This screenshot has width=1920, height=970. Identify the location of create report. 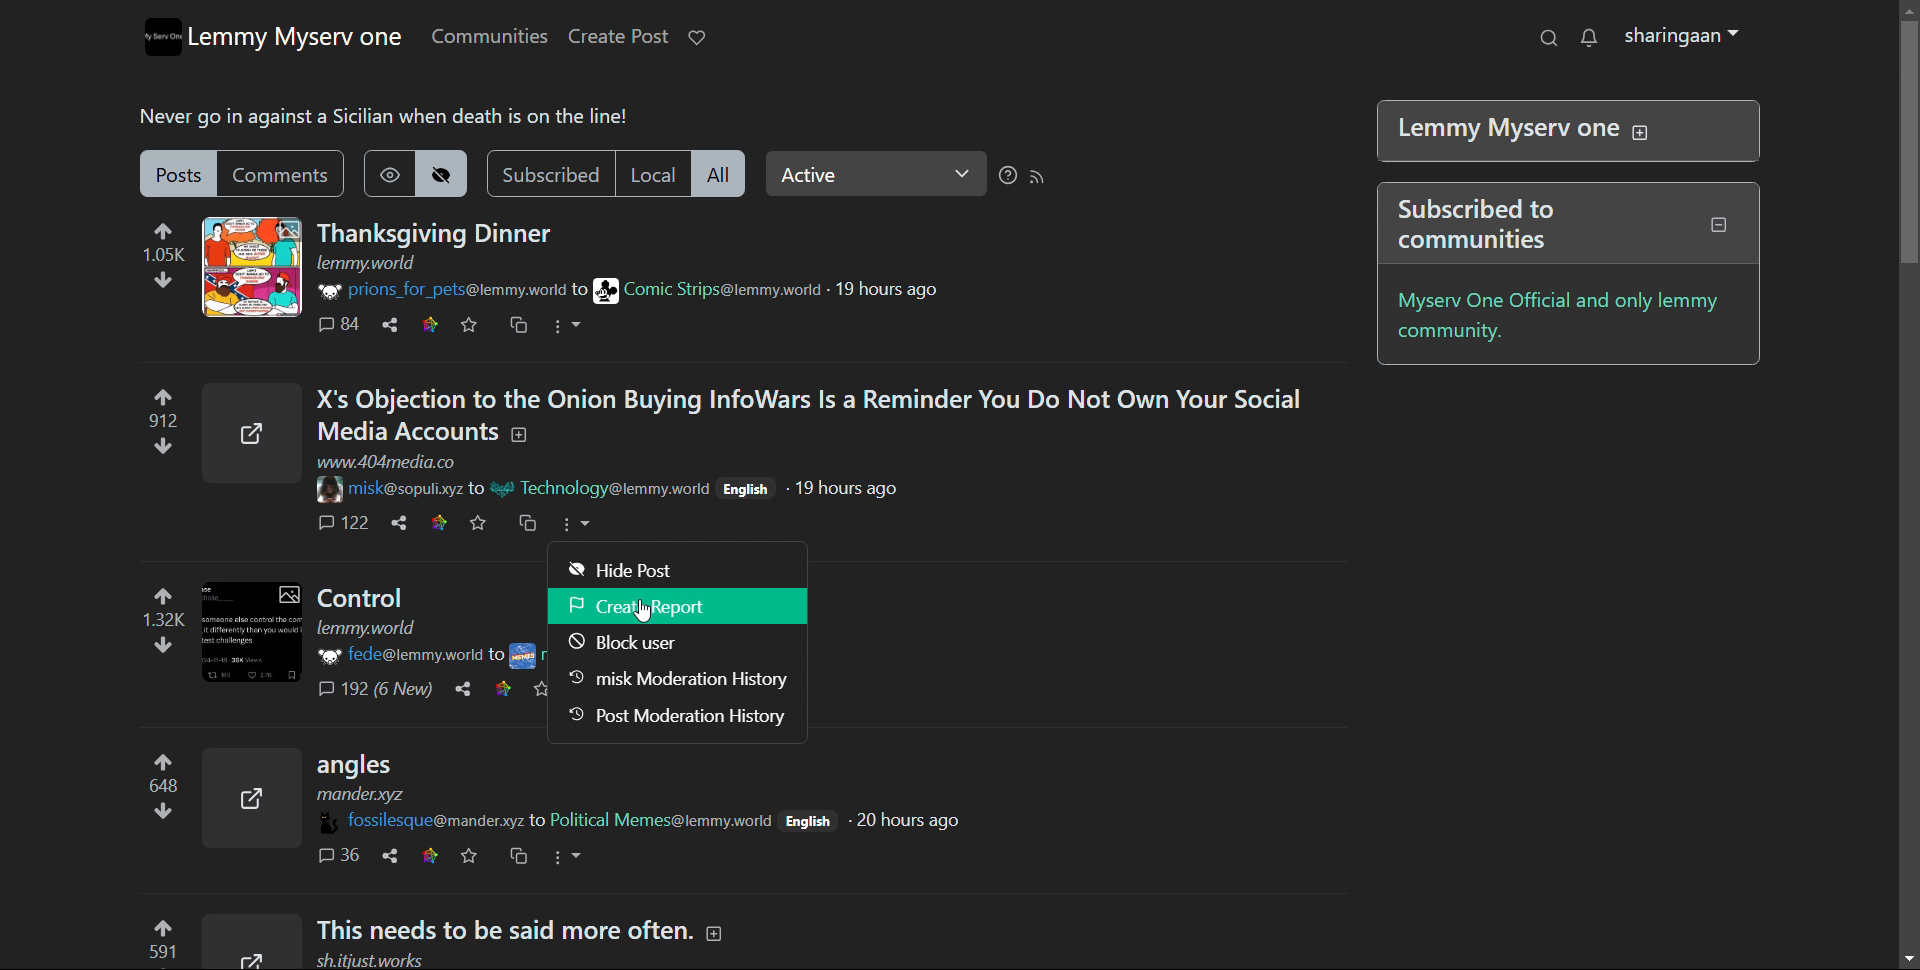
(677, 607).